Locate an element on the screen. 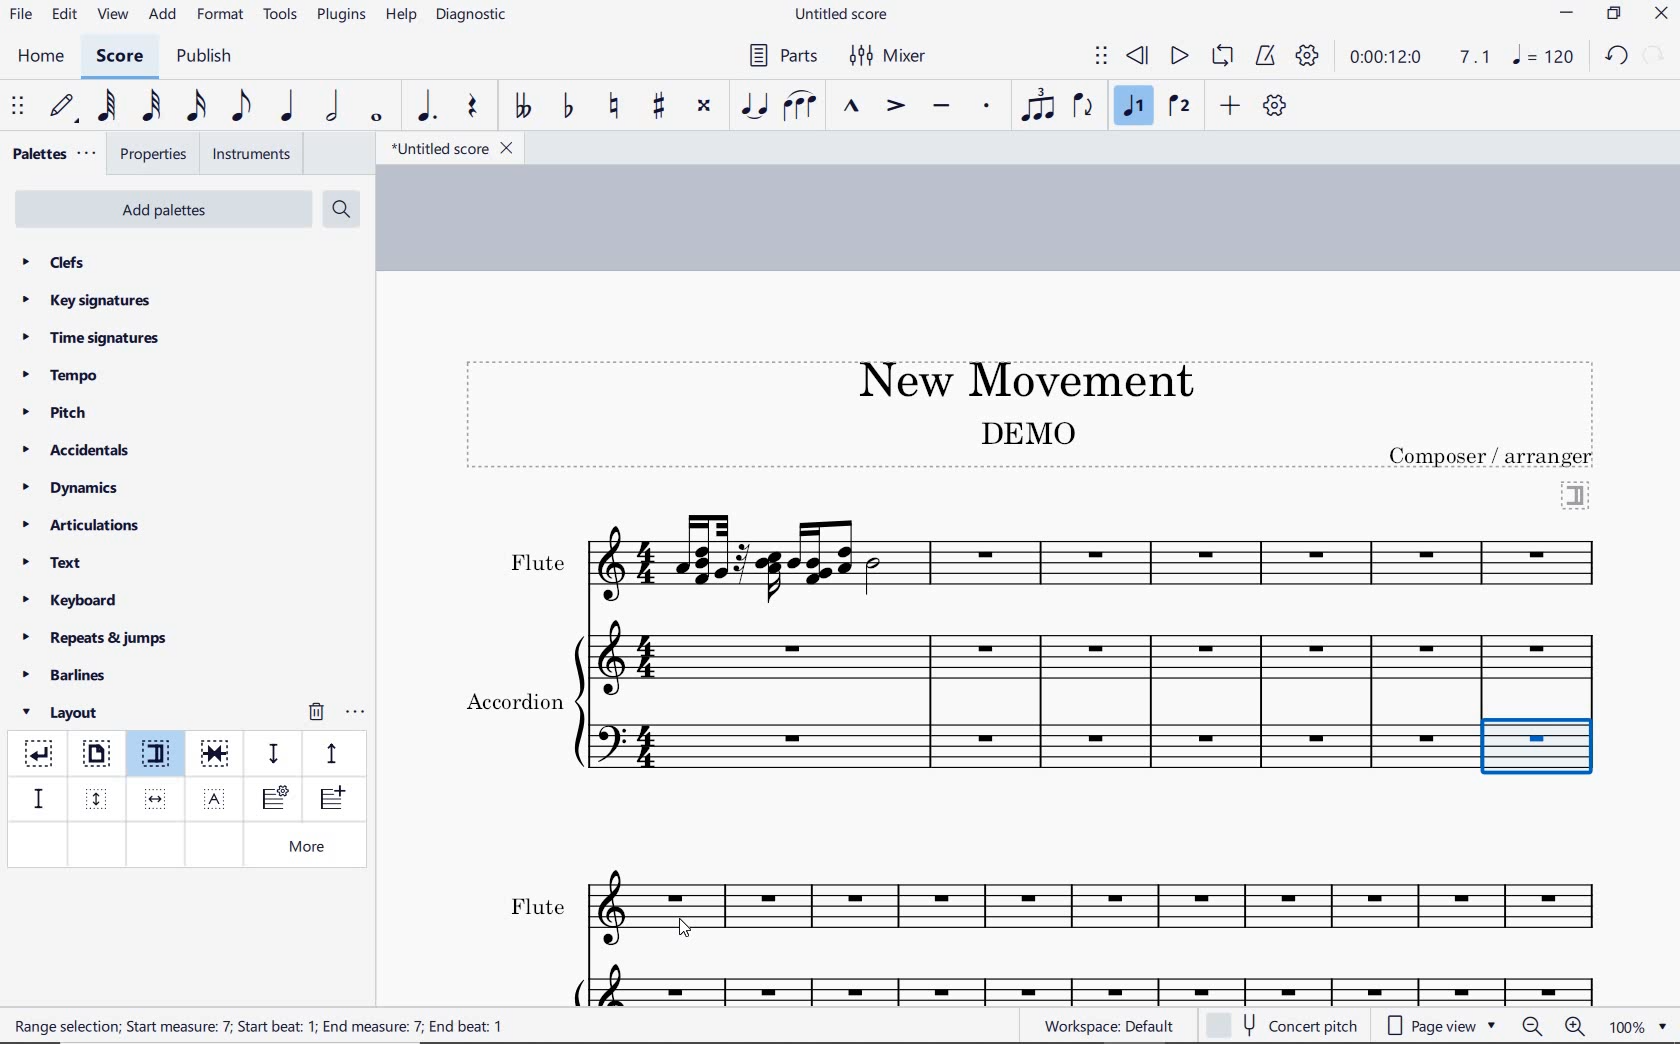 This screenshot has width=1680, height=1044. tenuto is located at coordinates (940, 107).